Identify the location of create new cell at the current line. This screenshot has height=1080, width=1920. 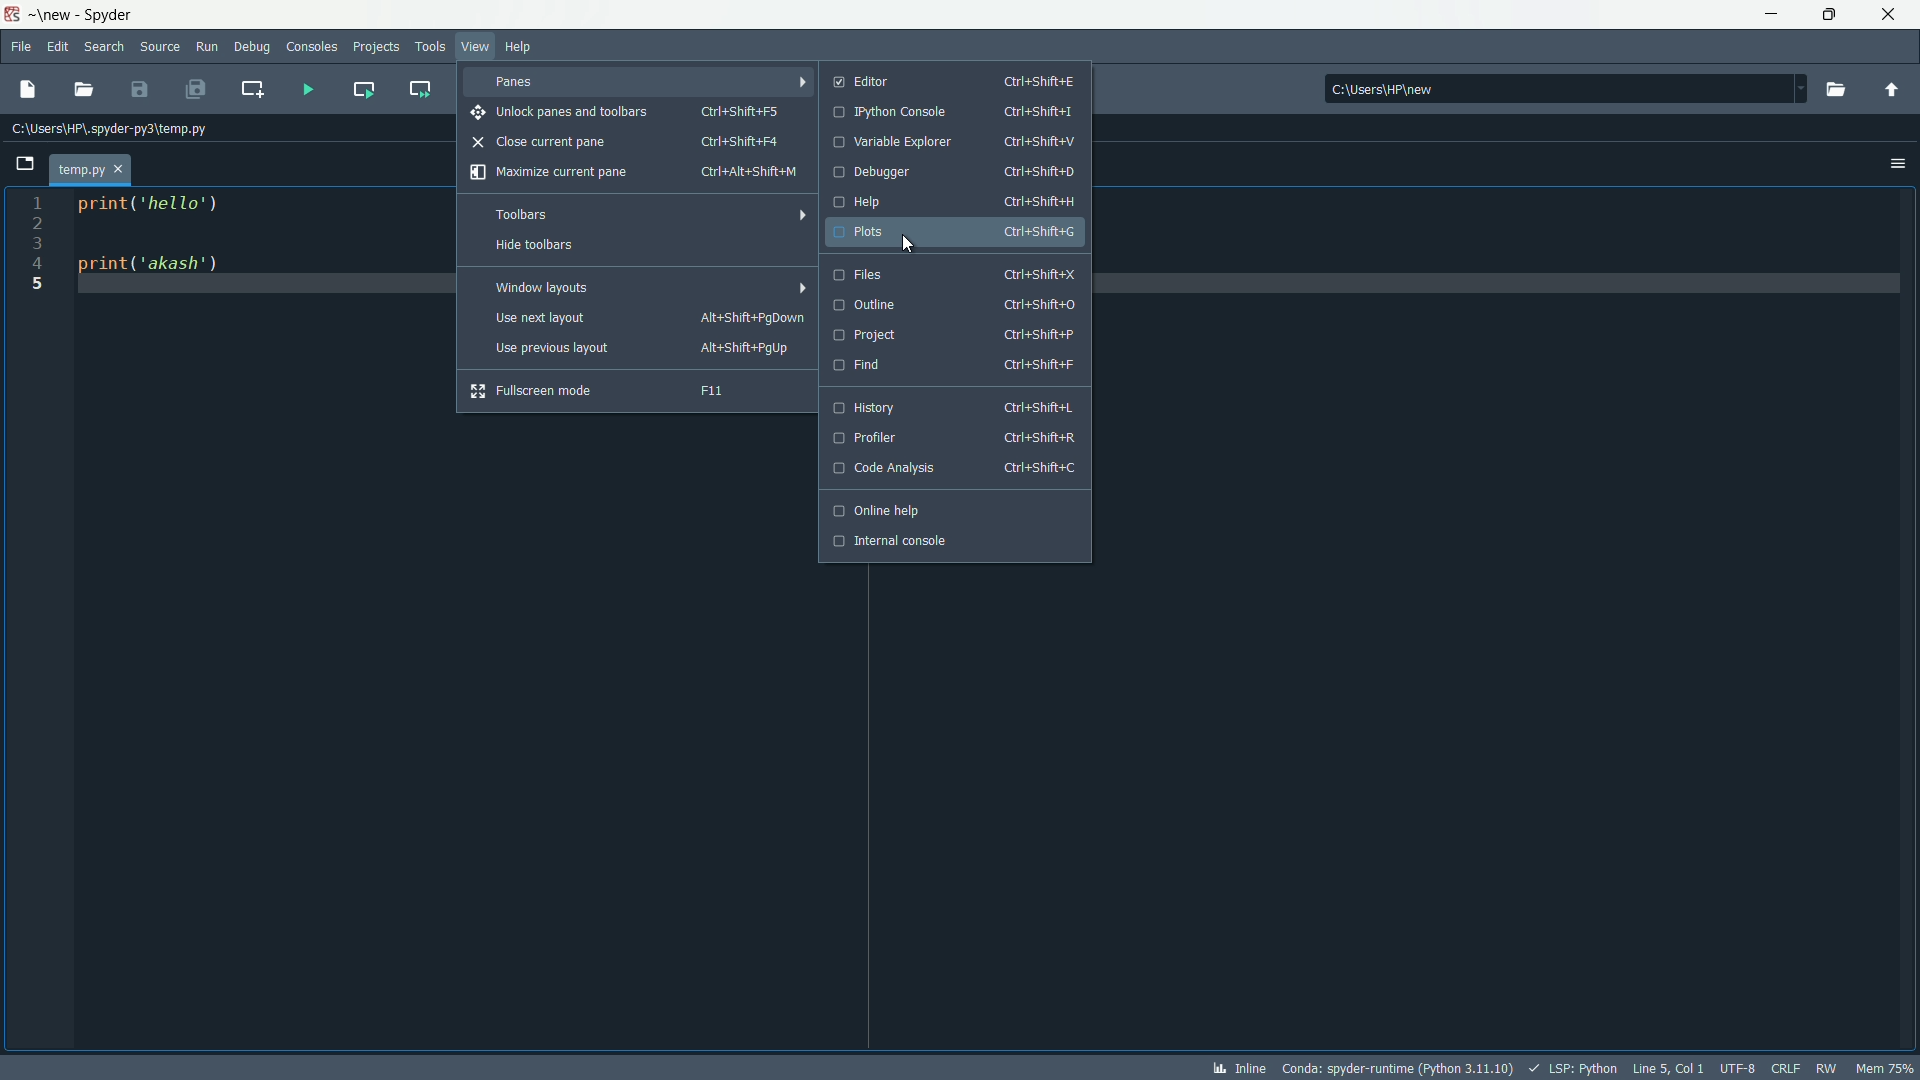
(256, 85).